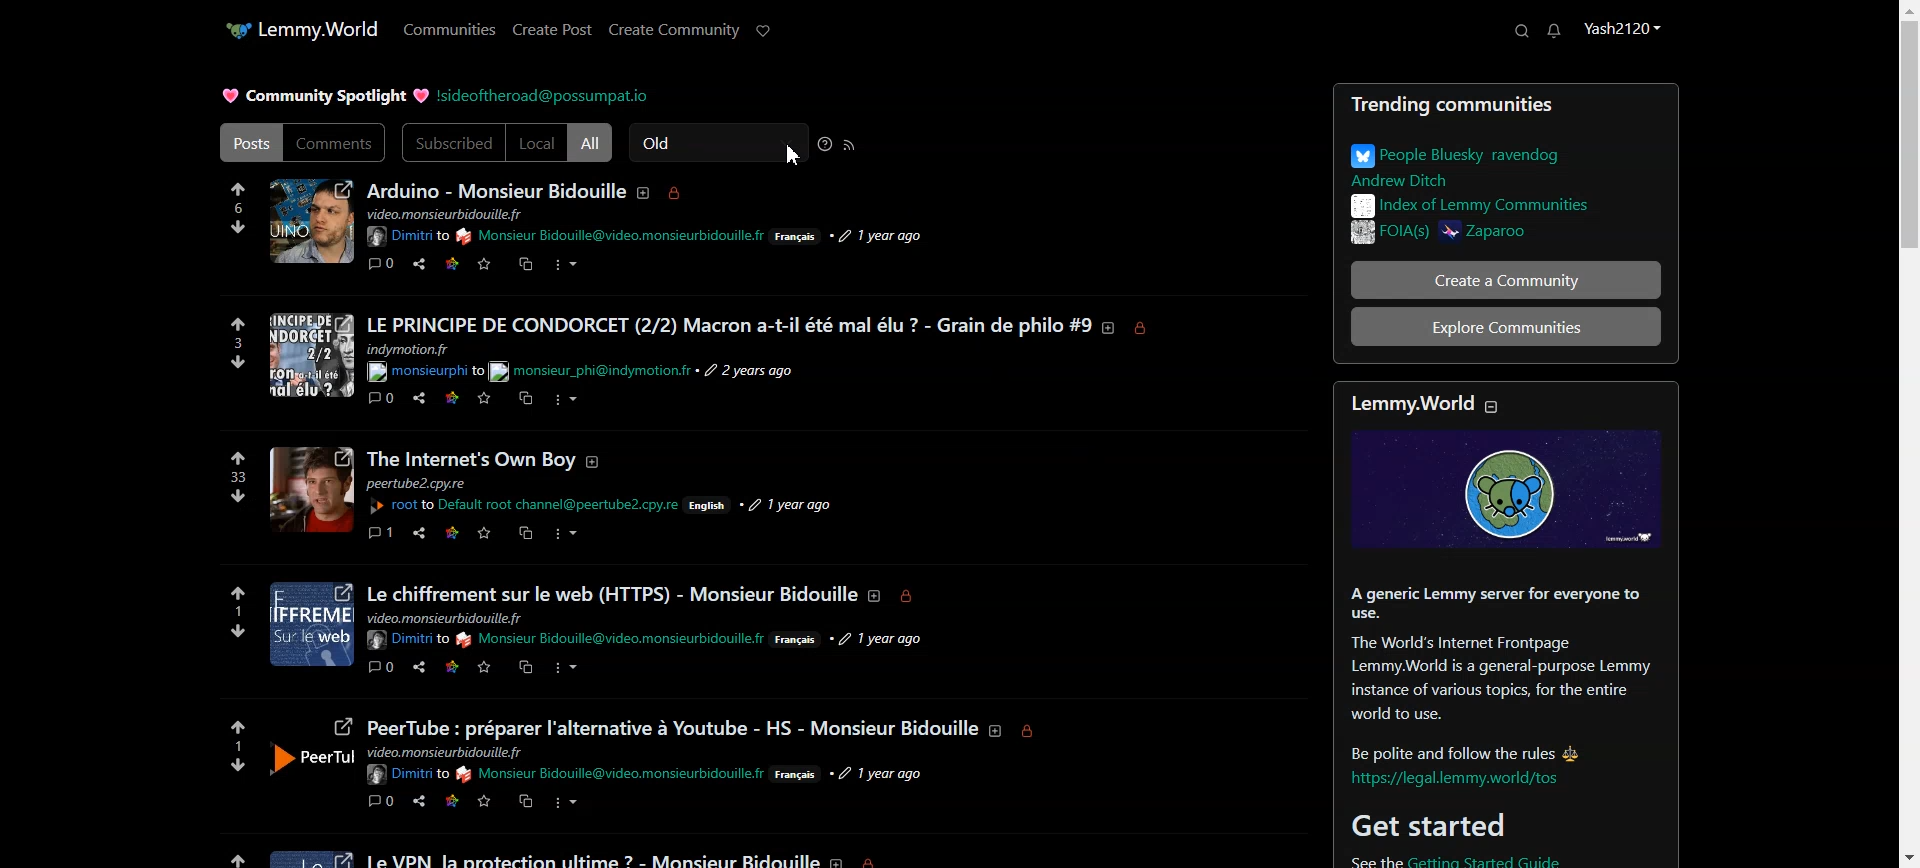  What do you see at coordinates (1364, 861) in the screenshot?
I see `See the` at bounding box center [1364, 861].